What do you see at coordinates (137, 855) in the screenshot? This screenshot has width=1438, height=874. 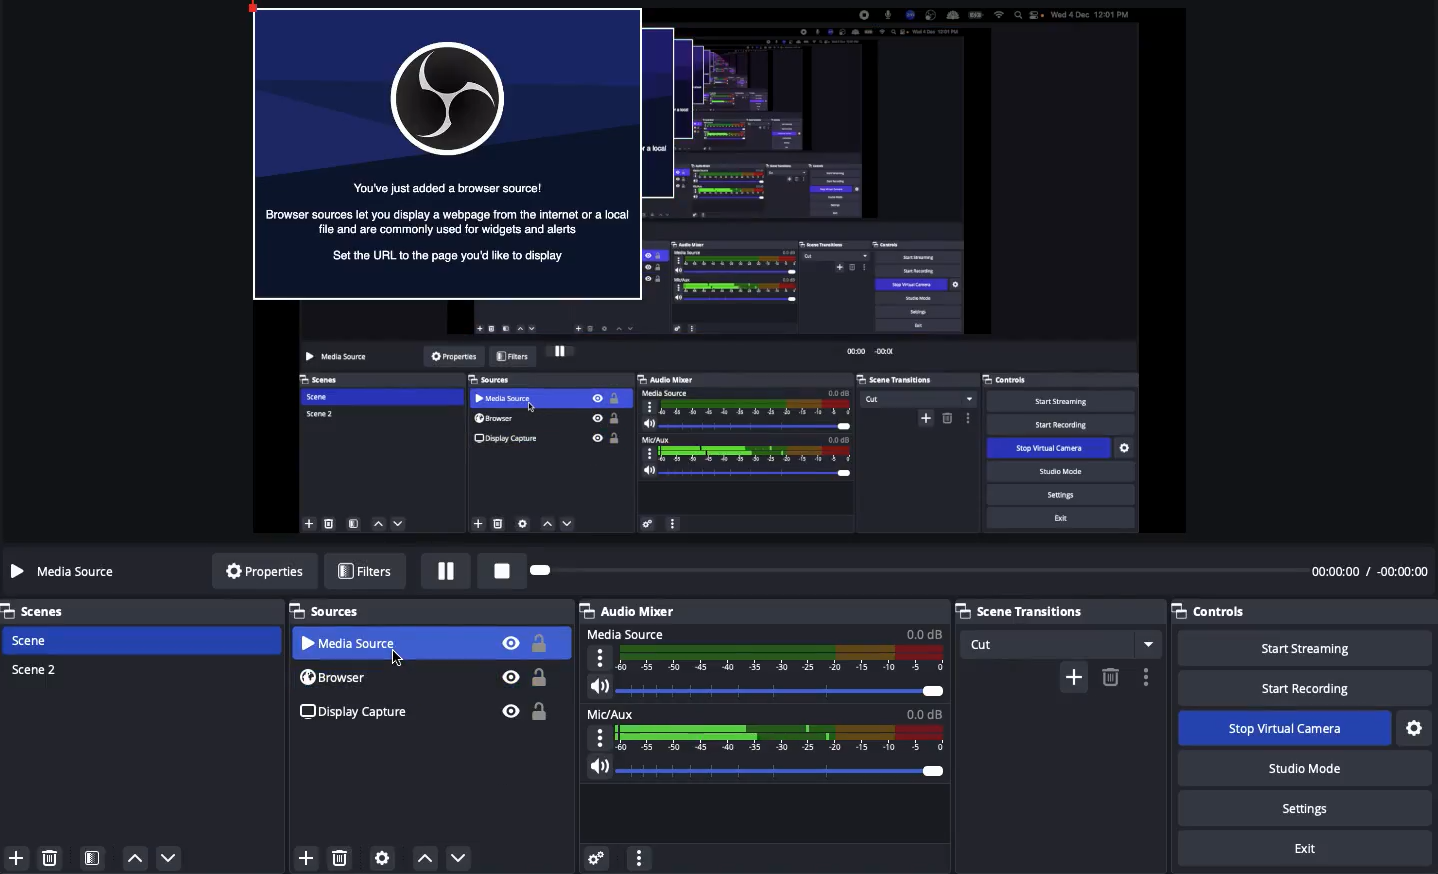 I see `move up` at bounding box center [137, 855].